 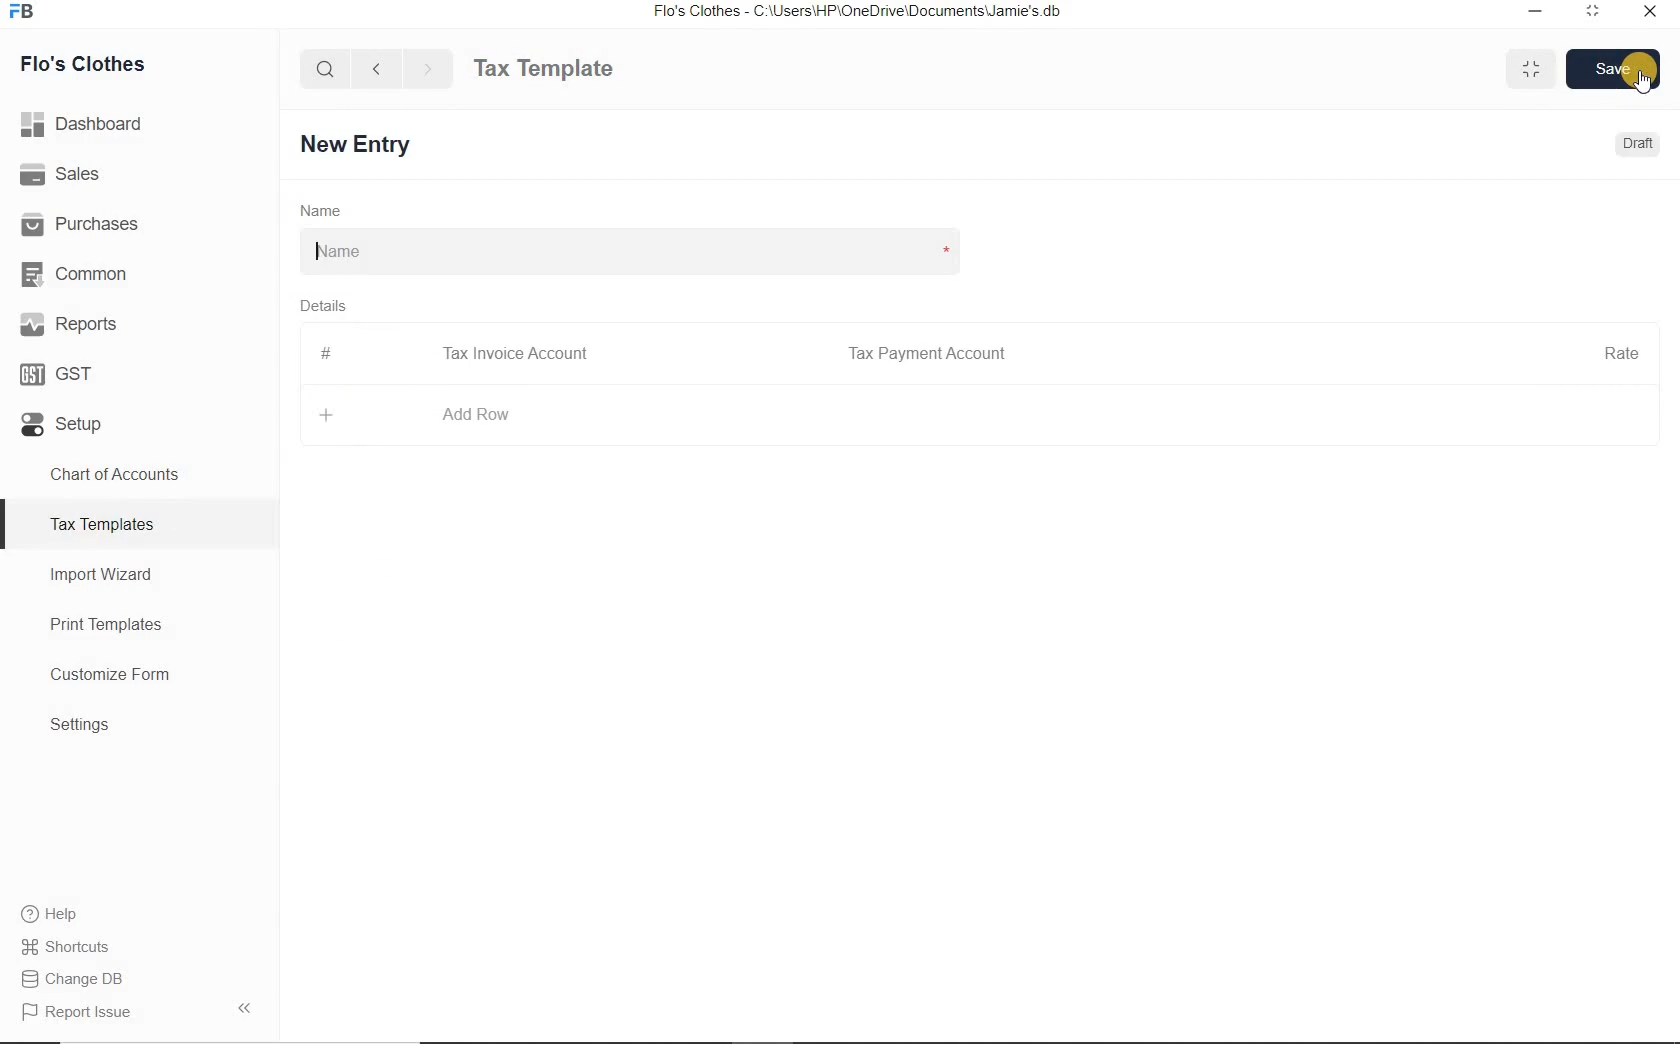 What do you see at coordinates (140, 624) in the screenshot?
I see `Print Templates` at bounding box center [140, 624].